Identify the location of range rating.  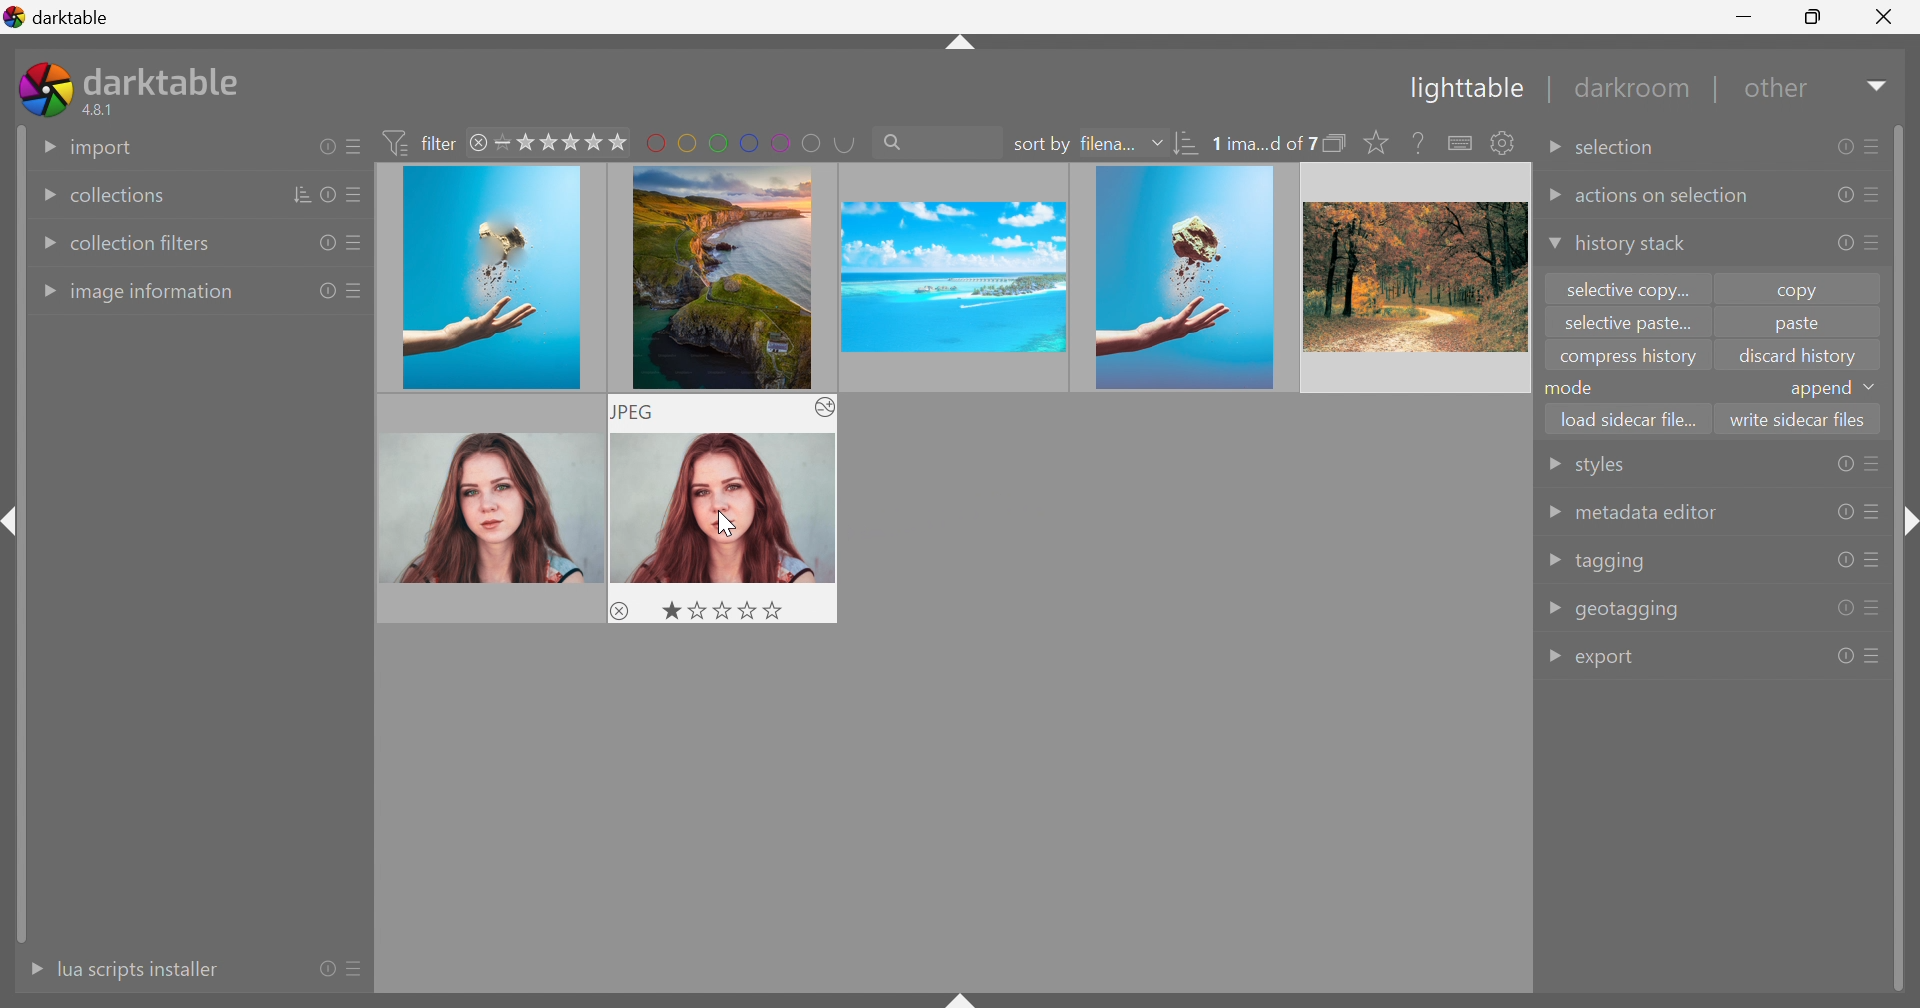
(563, 142).